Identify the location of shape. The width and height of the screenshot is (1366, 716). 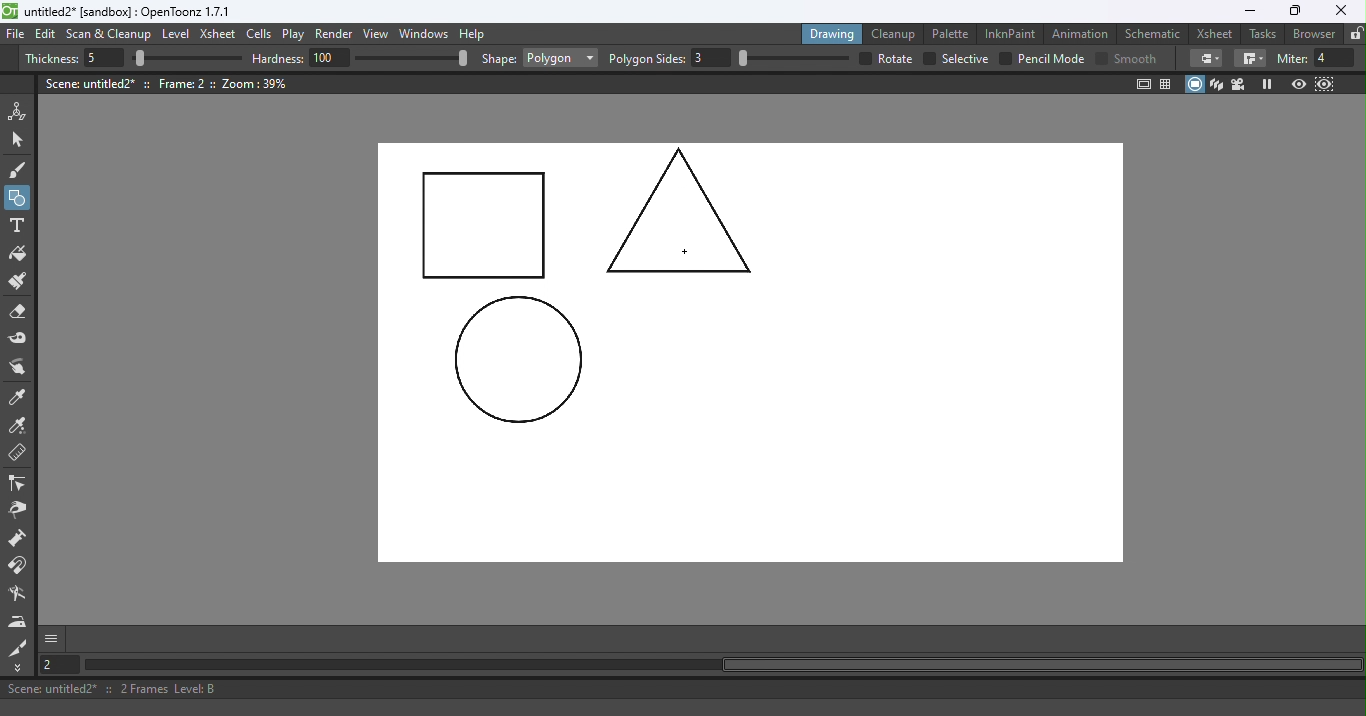
(499, 60).